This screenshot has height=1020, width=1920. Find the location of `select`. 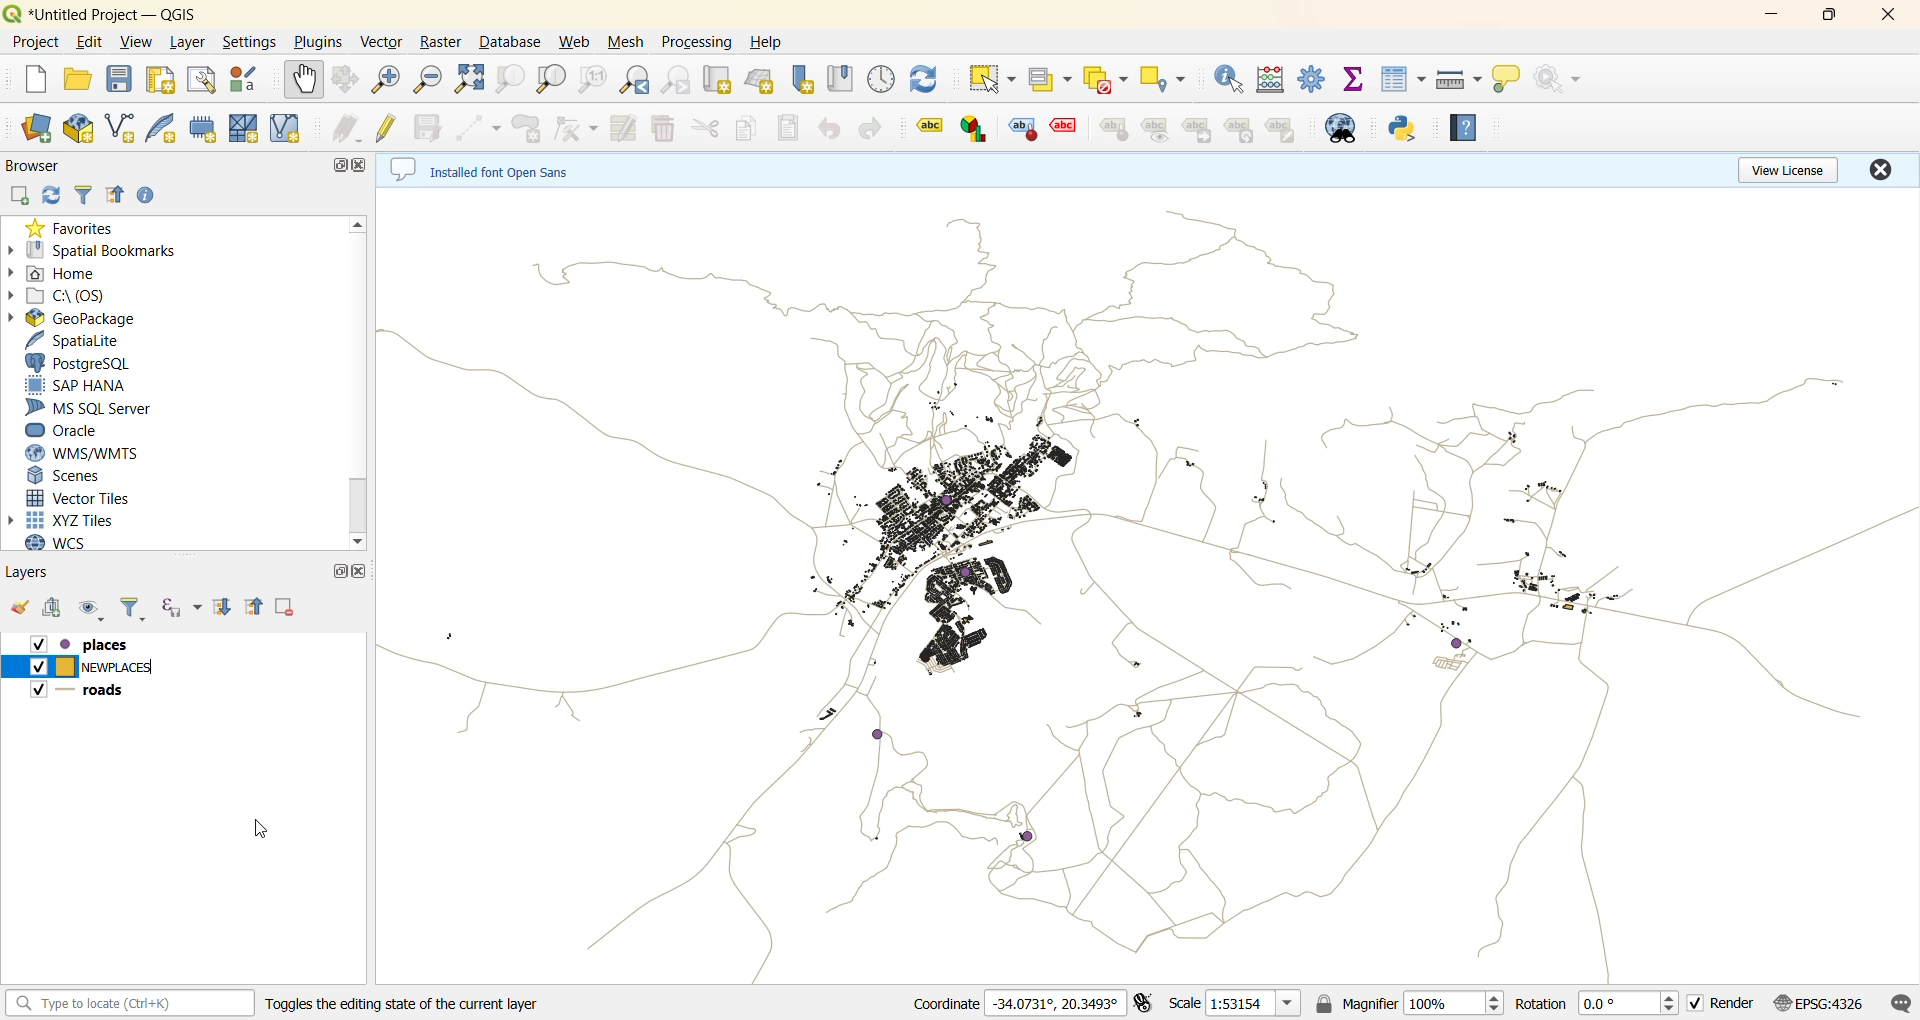

select is located at coordinates (990, 79).